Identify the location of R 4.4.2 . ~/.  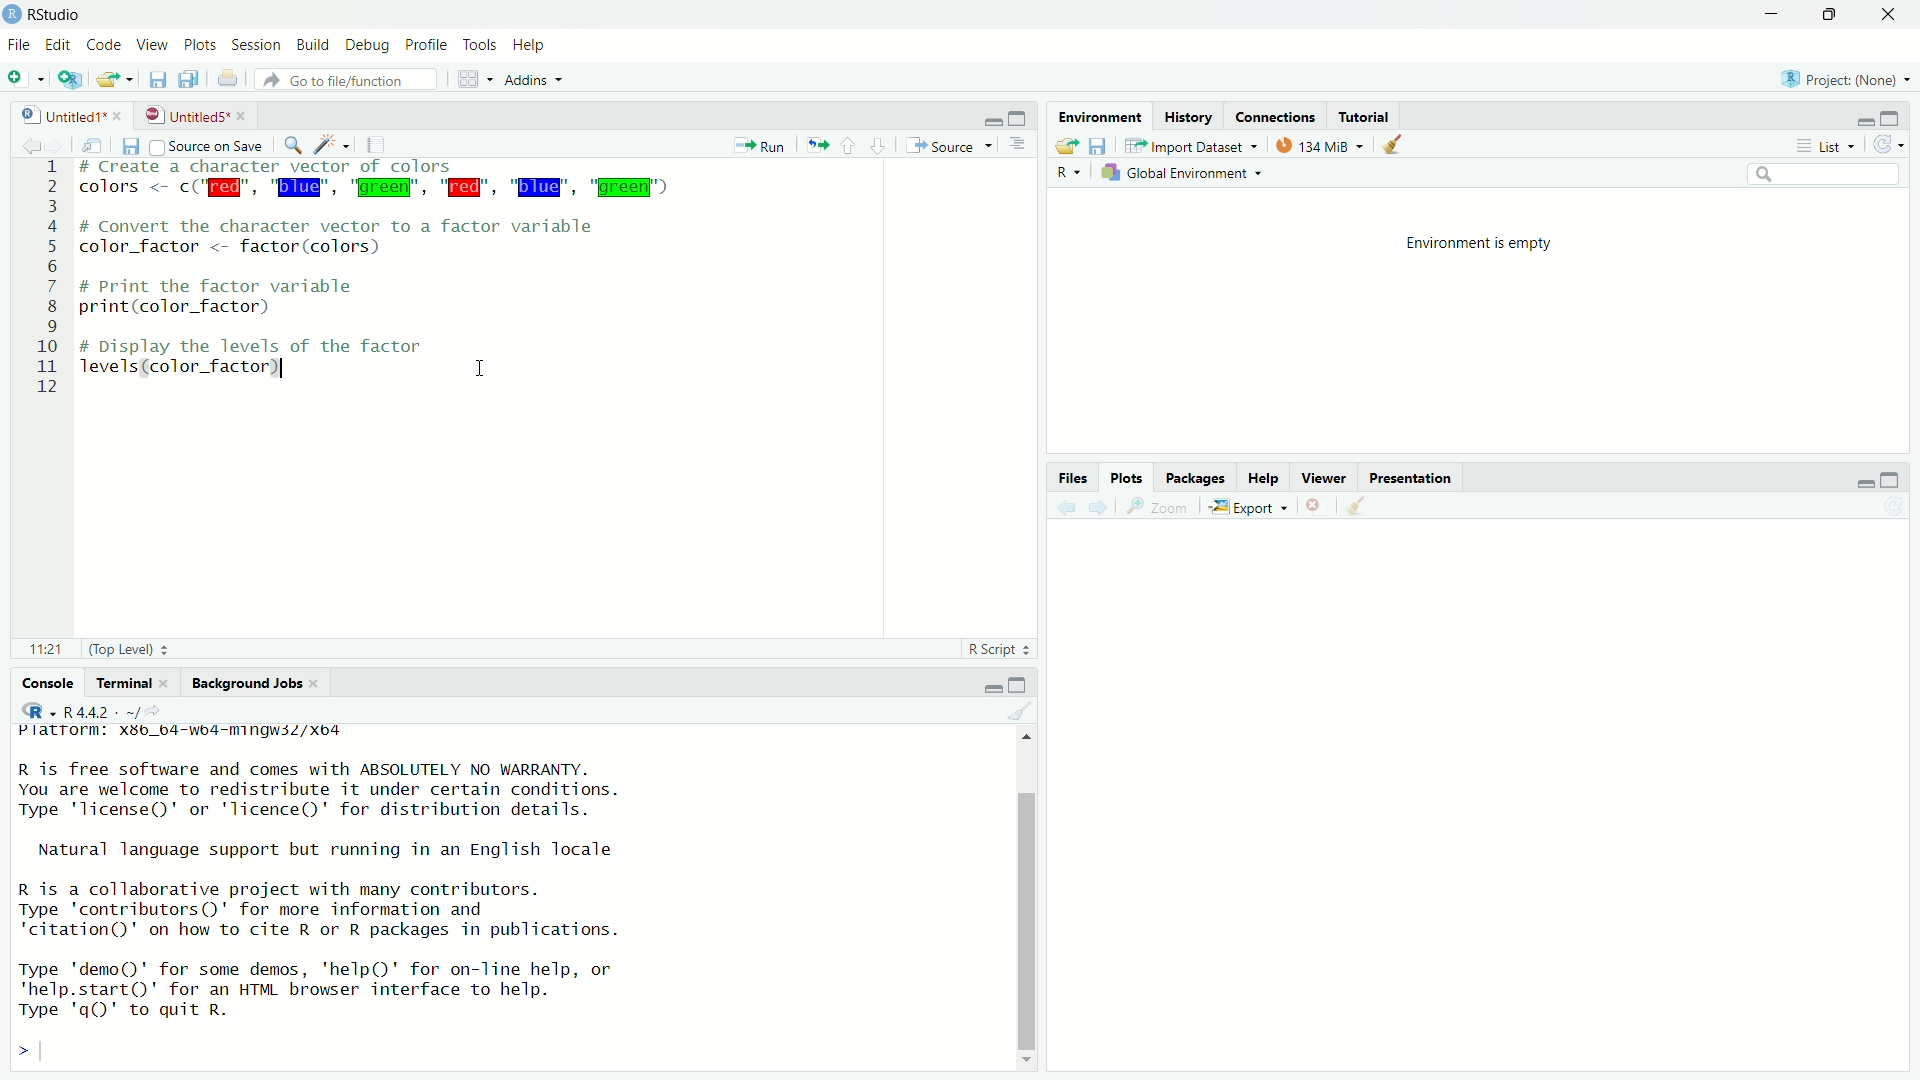
(101, 713).